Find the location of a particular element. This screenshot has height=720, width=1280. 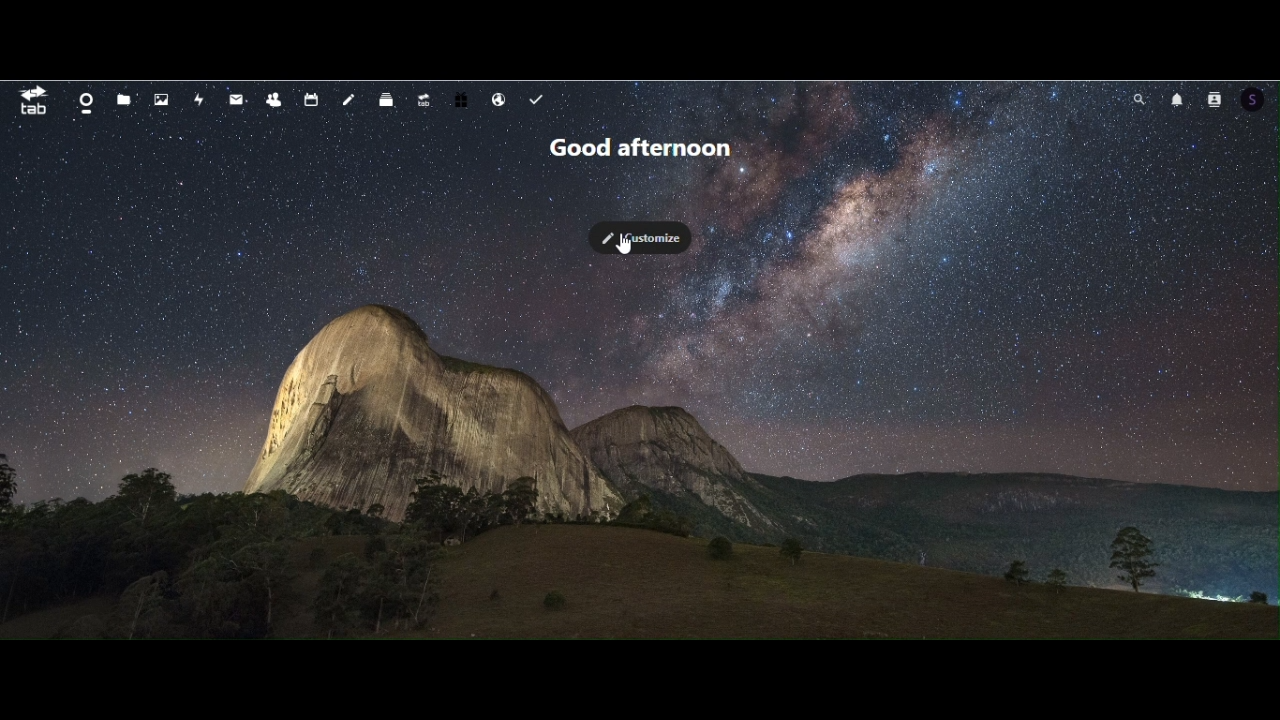

Files is located at coordinates (126, 99).